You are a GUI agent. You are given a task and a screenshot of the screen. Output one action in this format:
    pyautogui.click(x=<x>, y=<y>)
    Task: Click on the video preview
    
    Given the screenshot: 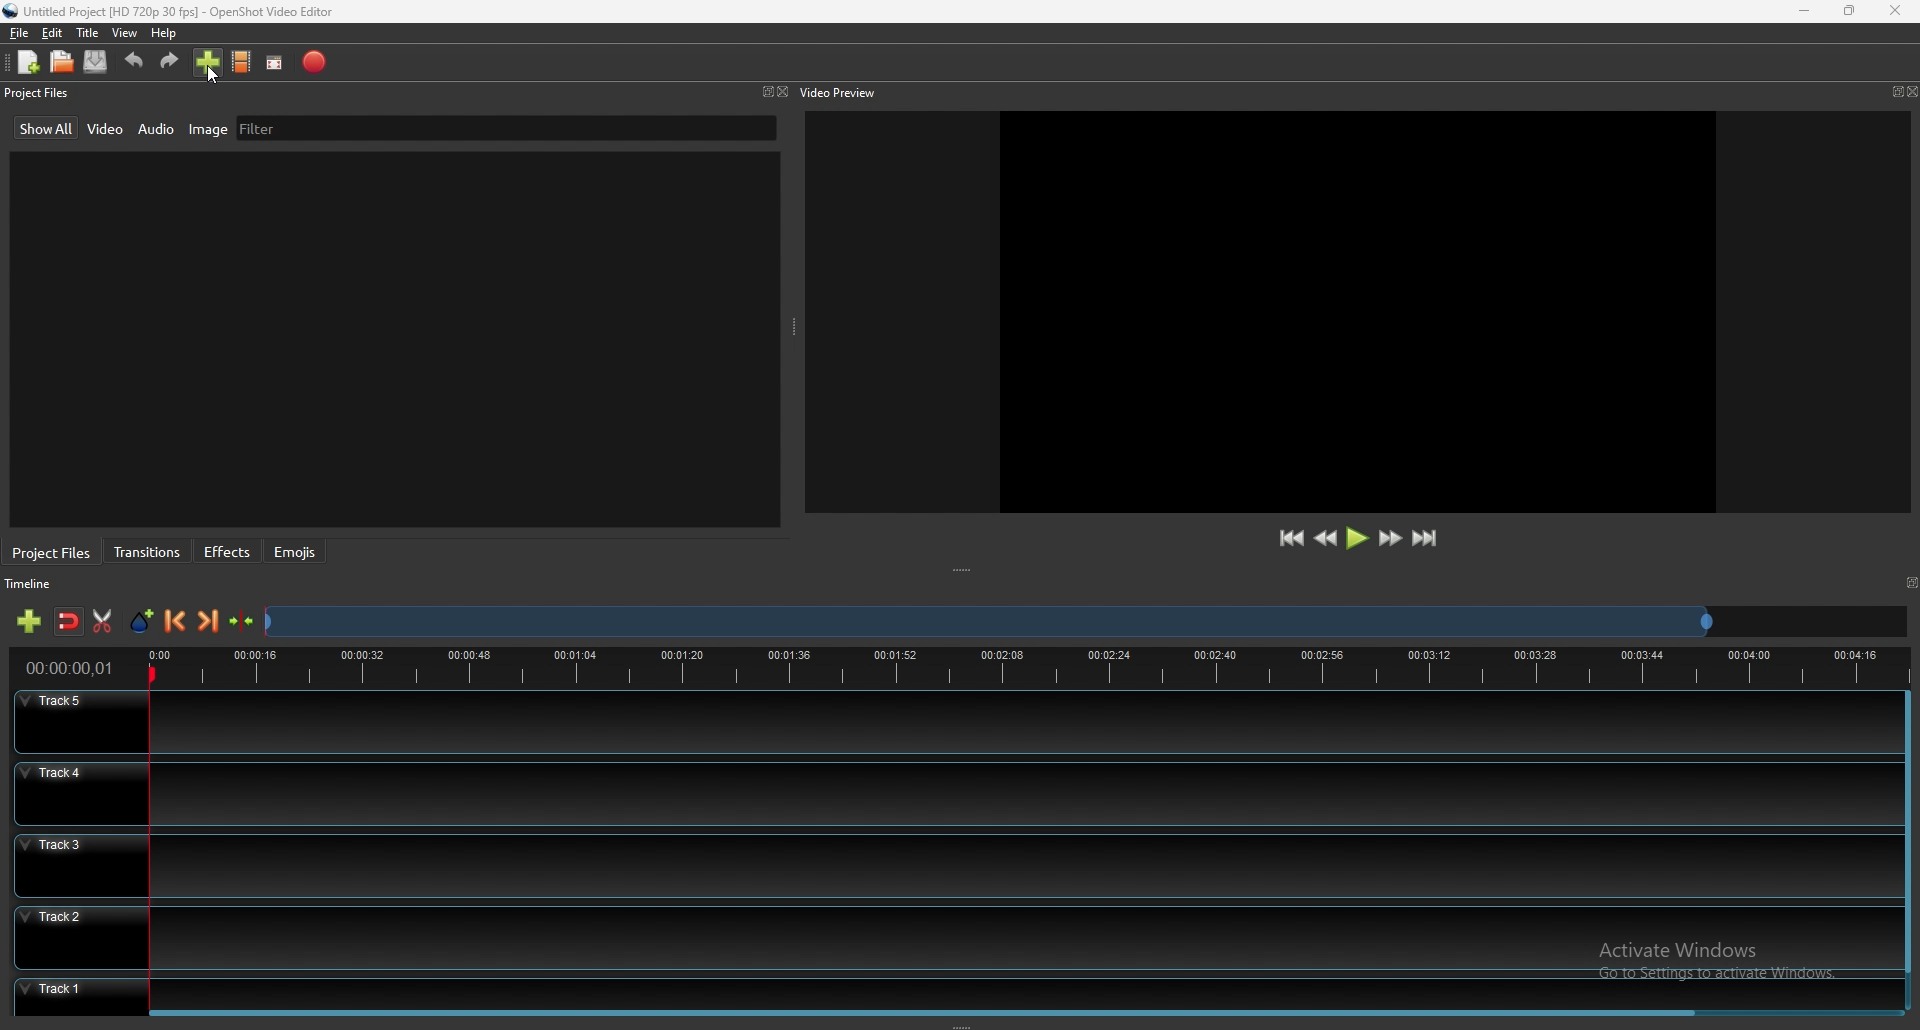 What is the action you would take?
    pyautogui.click(x=844, y=91)
    